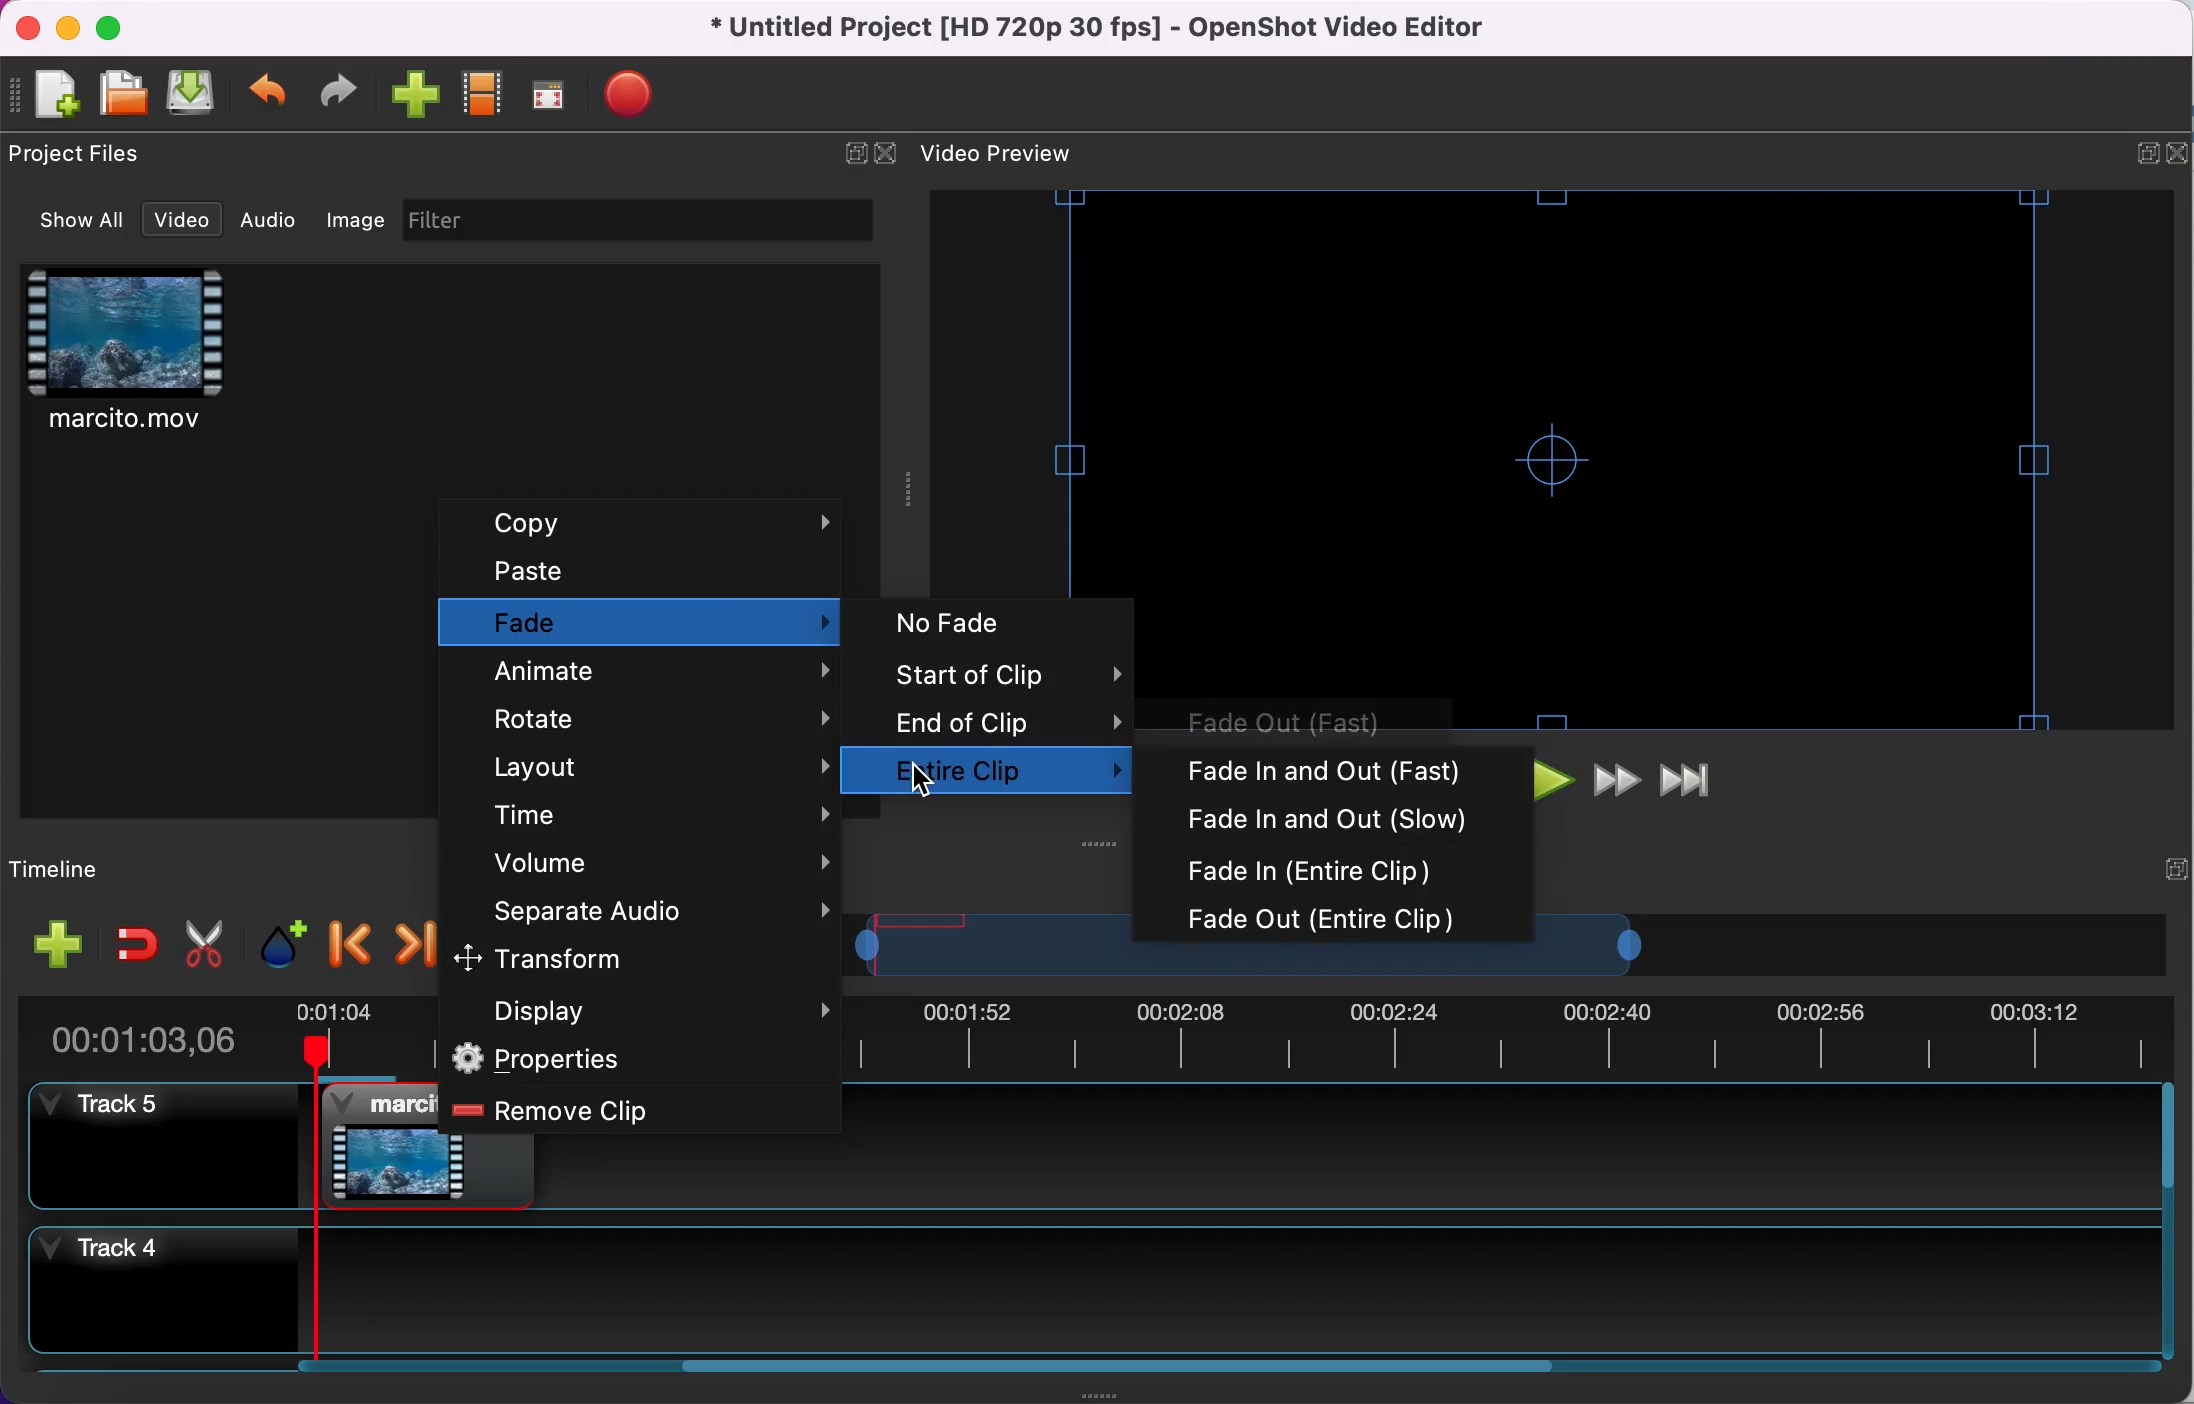  What do you see at coordinates (636, 961) in the screenshot?
I see `transform` at bounding box center [636, 961].